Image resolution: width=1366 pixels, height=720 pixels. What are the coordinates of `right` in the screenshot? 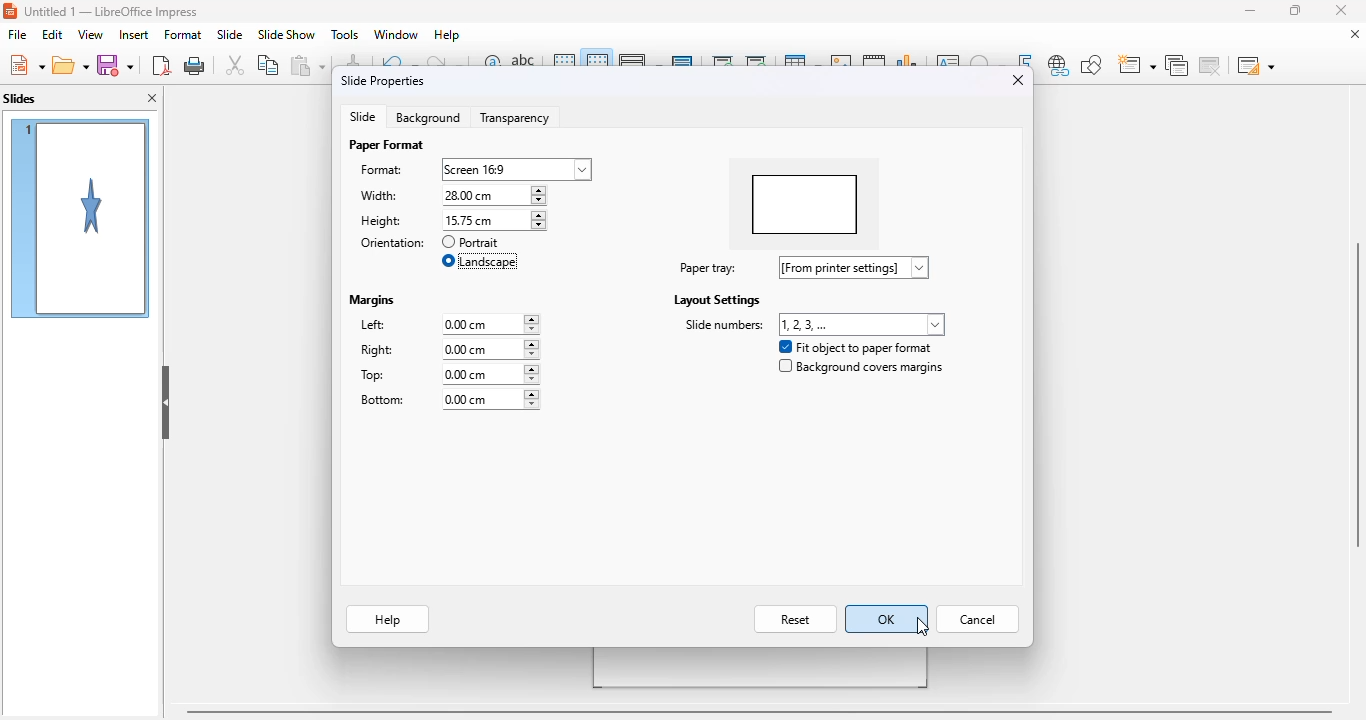 It's located at (385, 348).